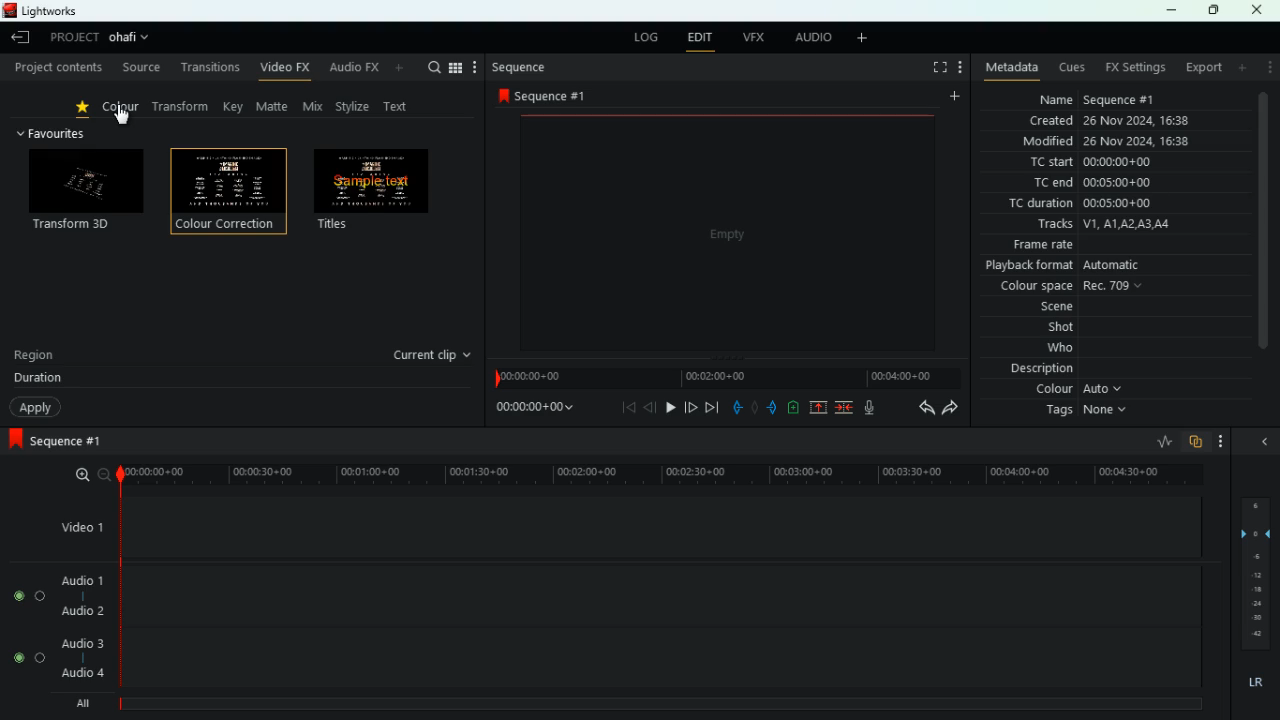  Describe the element at coordinates (750, 406) in the screenshot. I see `middle` at that location.